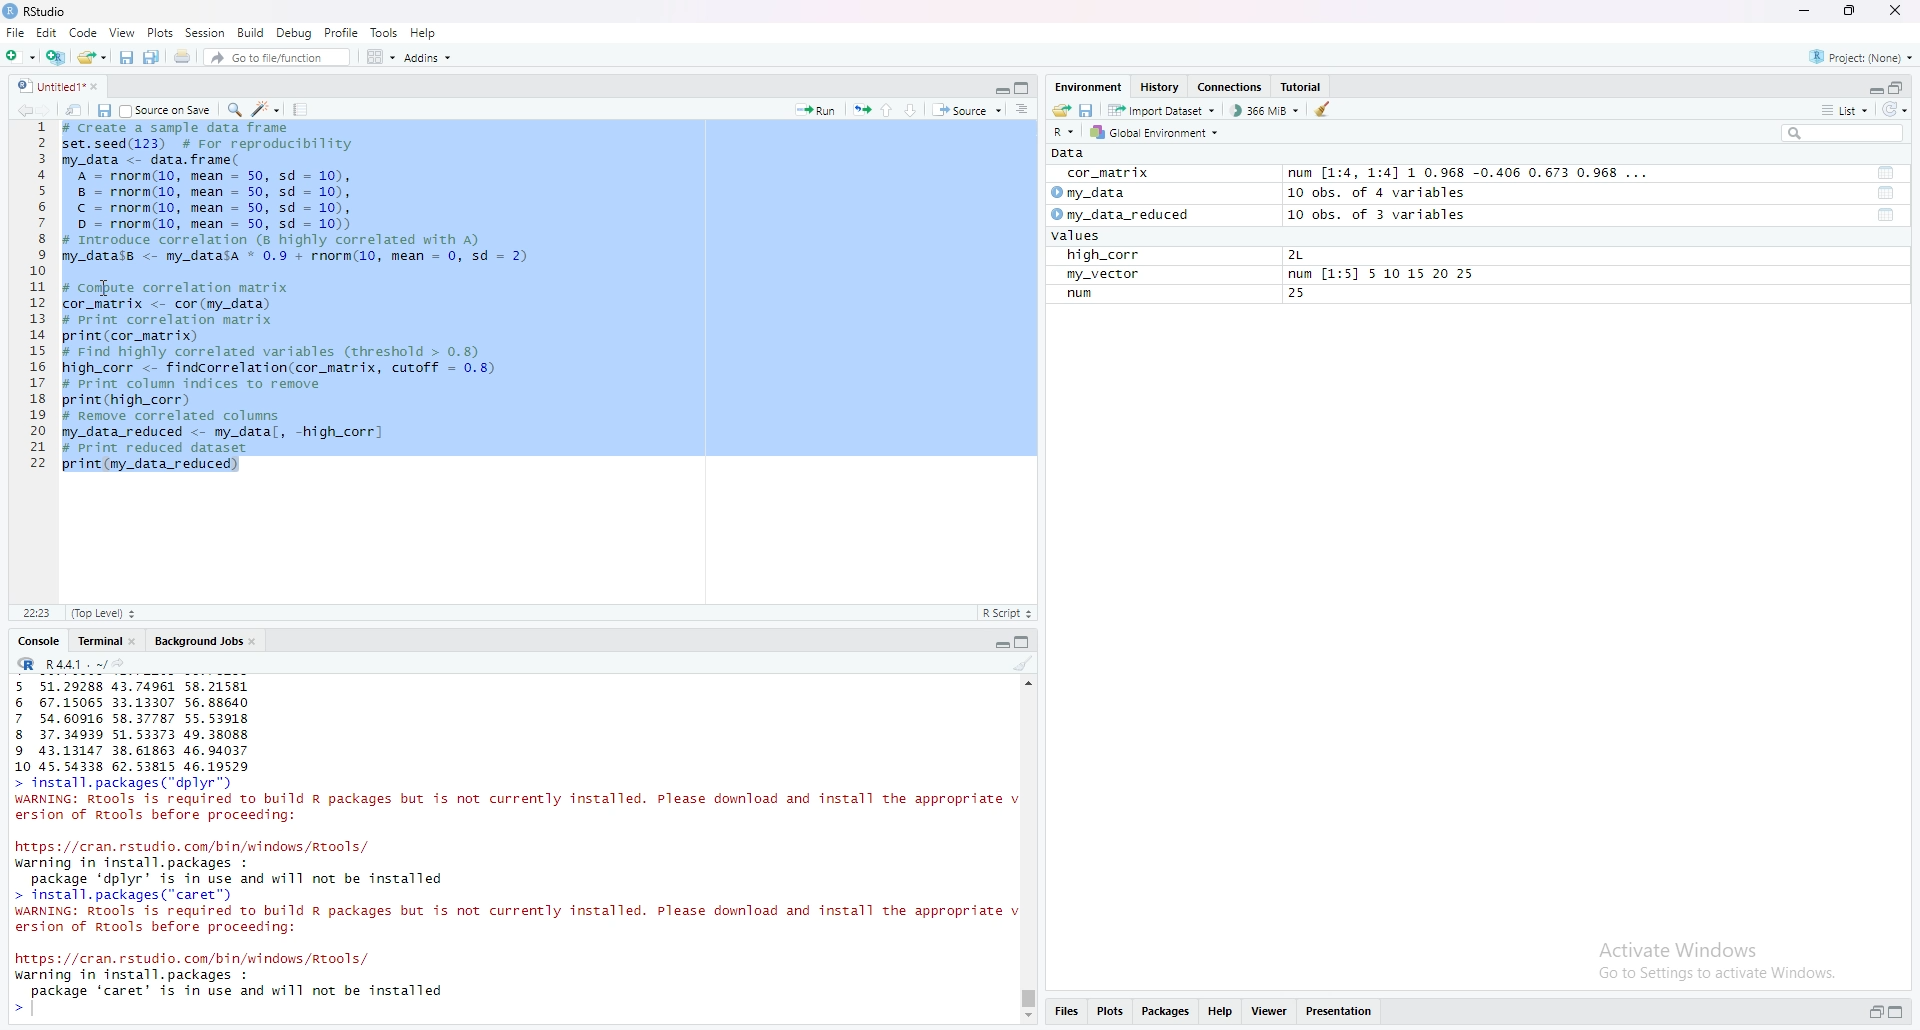 The height and width of the screenshot is (1030, 1920). I want to click on num 25, so click(1200, 296).